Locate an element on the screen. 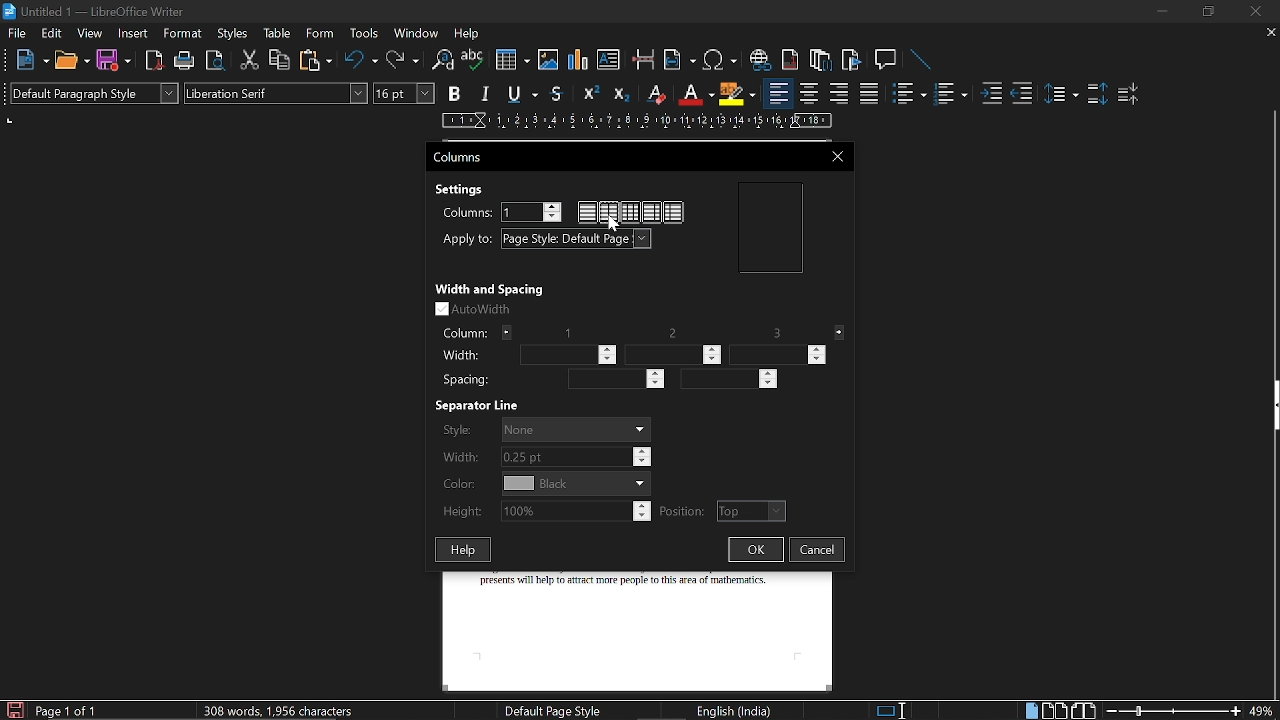 The width and height of the screenshot is (1280, 720). WIdth of column 1 is located at coordinates (572, 354).